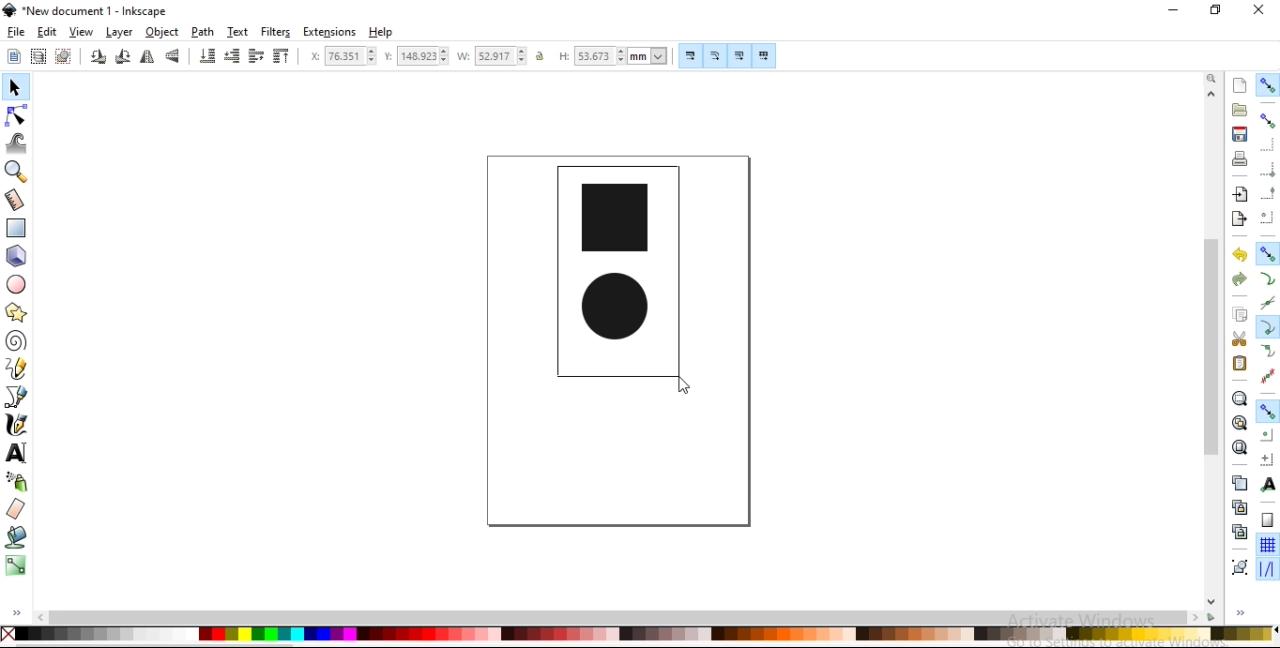  I want to click on snap guide, so click(1266, 569).